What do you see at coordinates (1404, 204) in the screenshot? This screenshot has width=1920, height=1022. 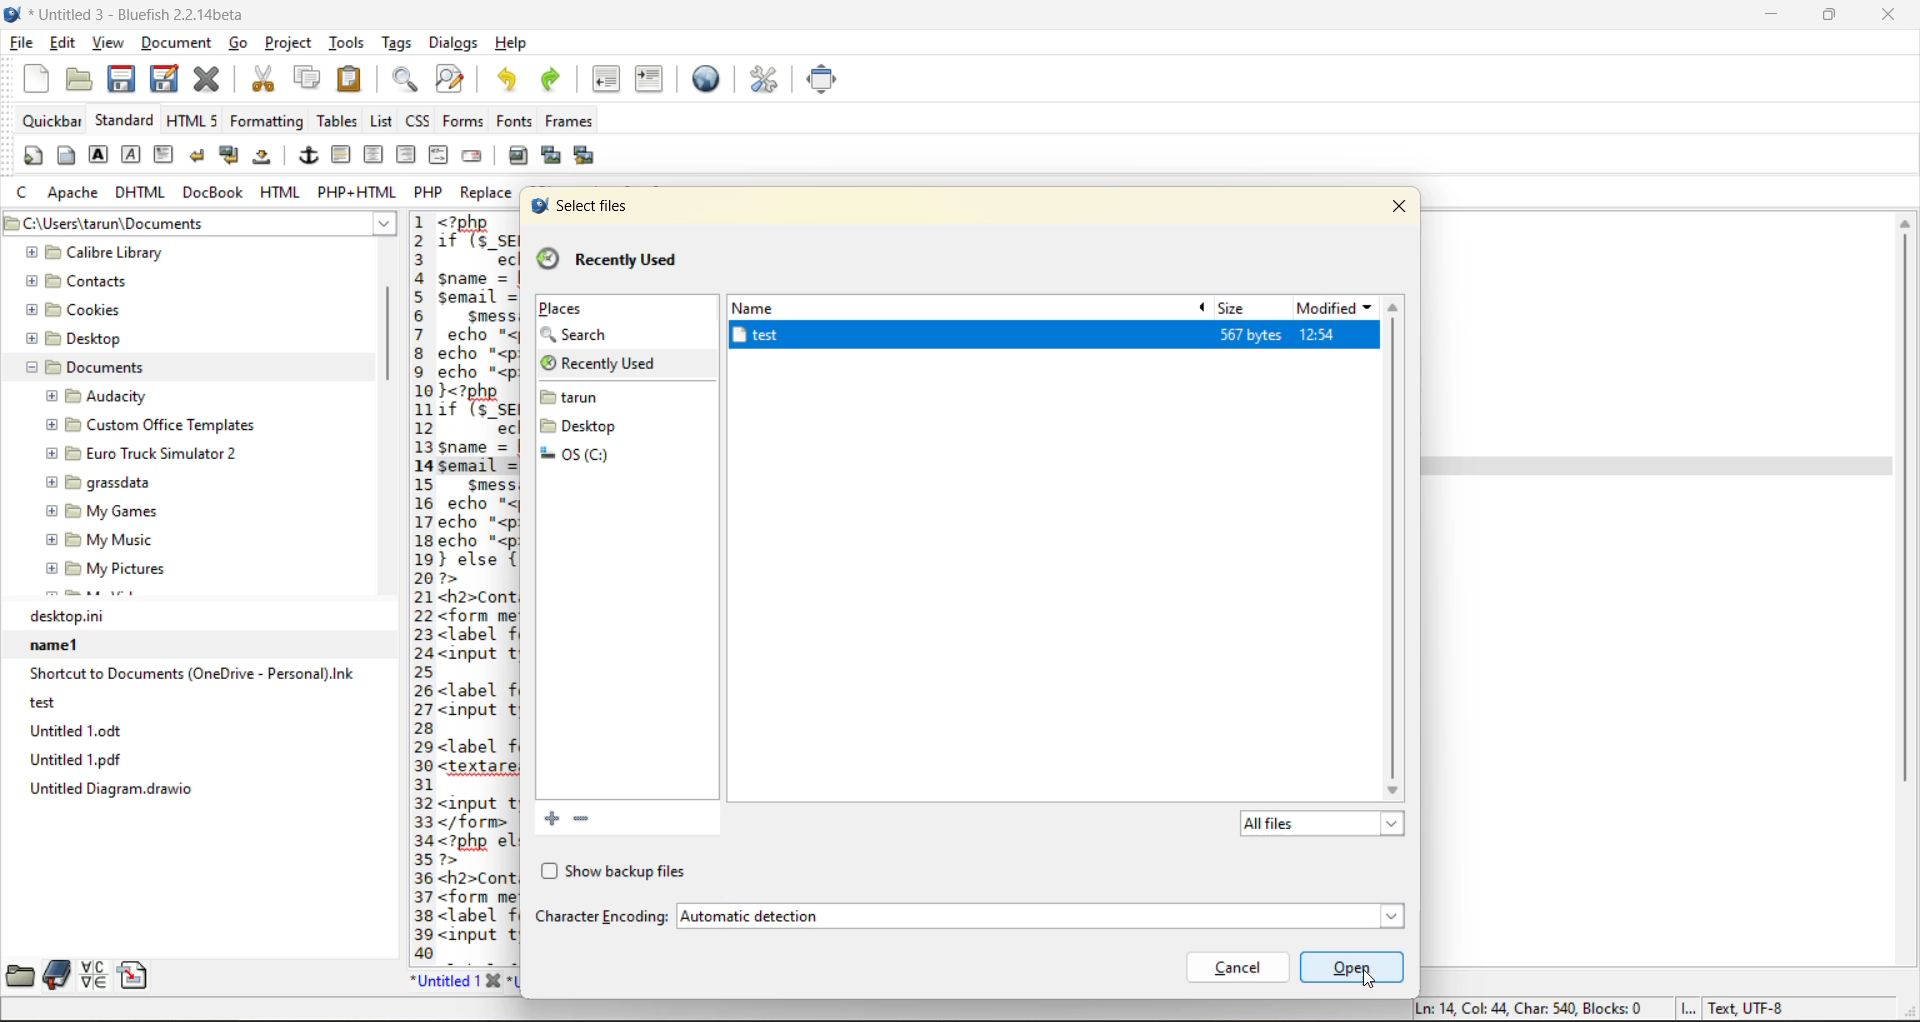 I see `close` at bounding box center [1404, 204].